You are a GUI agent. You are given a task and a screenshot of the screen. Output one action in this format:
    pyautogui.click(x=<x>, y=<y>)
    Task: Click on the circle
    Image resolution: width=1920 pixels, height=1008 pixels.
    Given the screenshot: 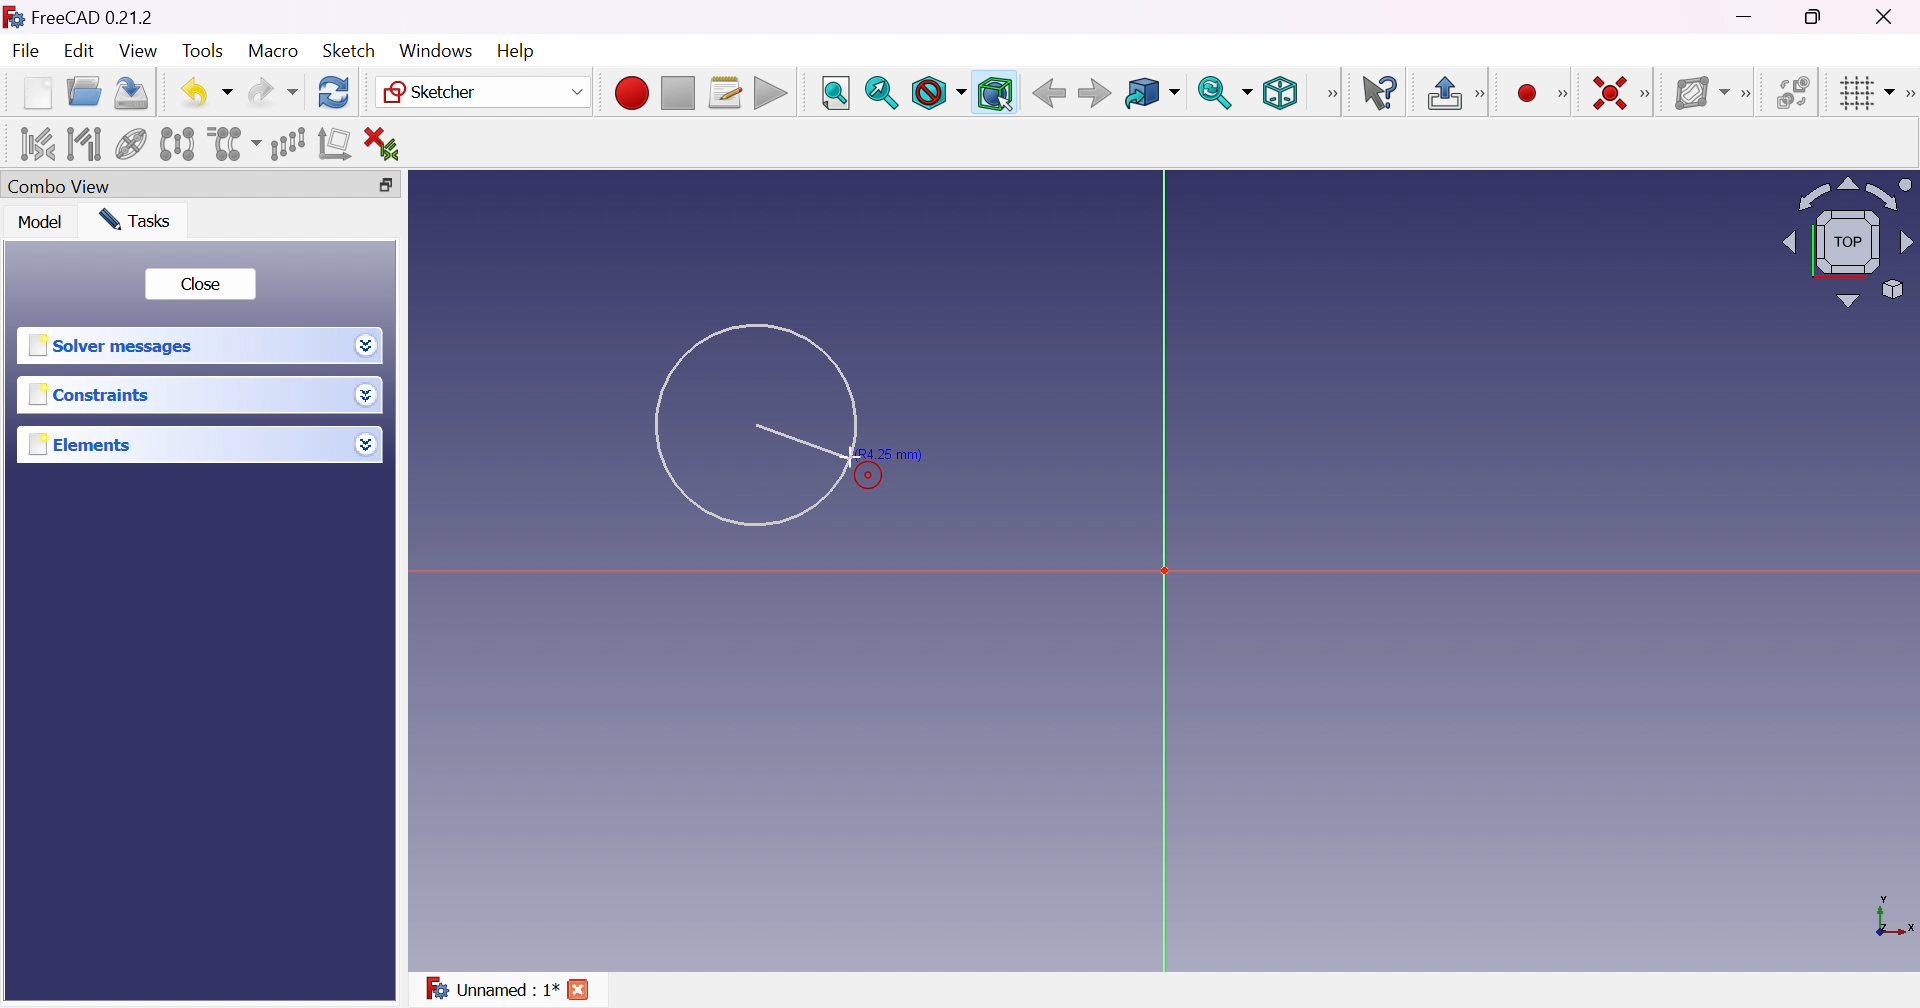 What is the action you would take?
    pyautogui.click(x=754, y=428)
    